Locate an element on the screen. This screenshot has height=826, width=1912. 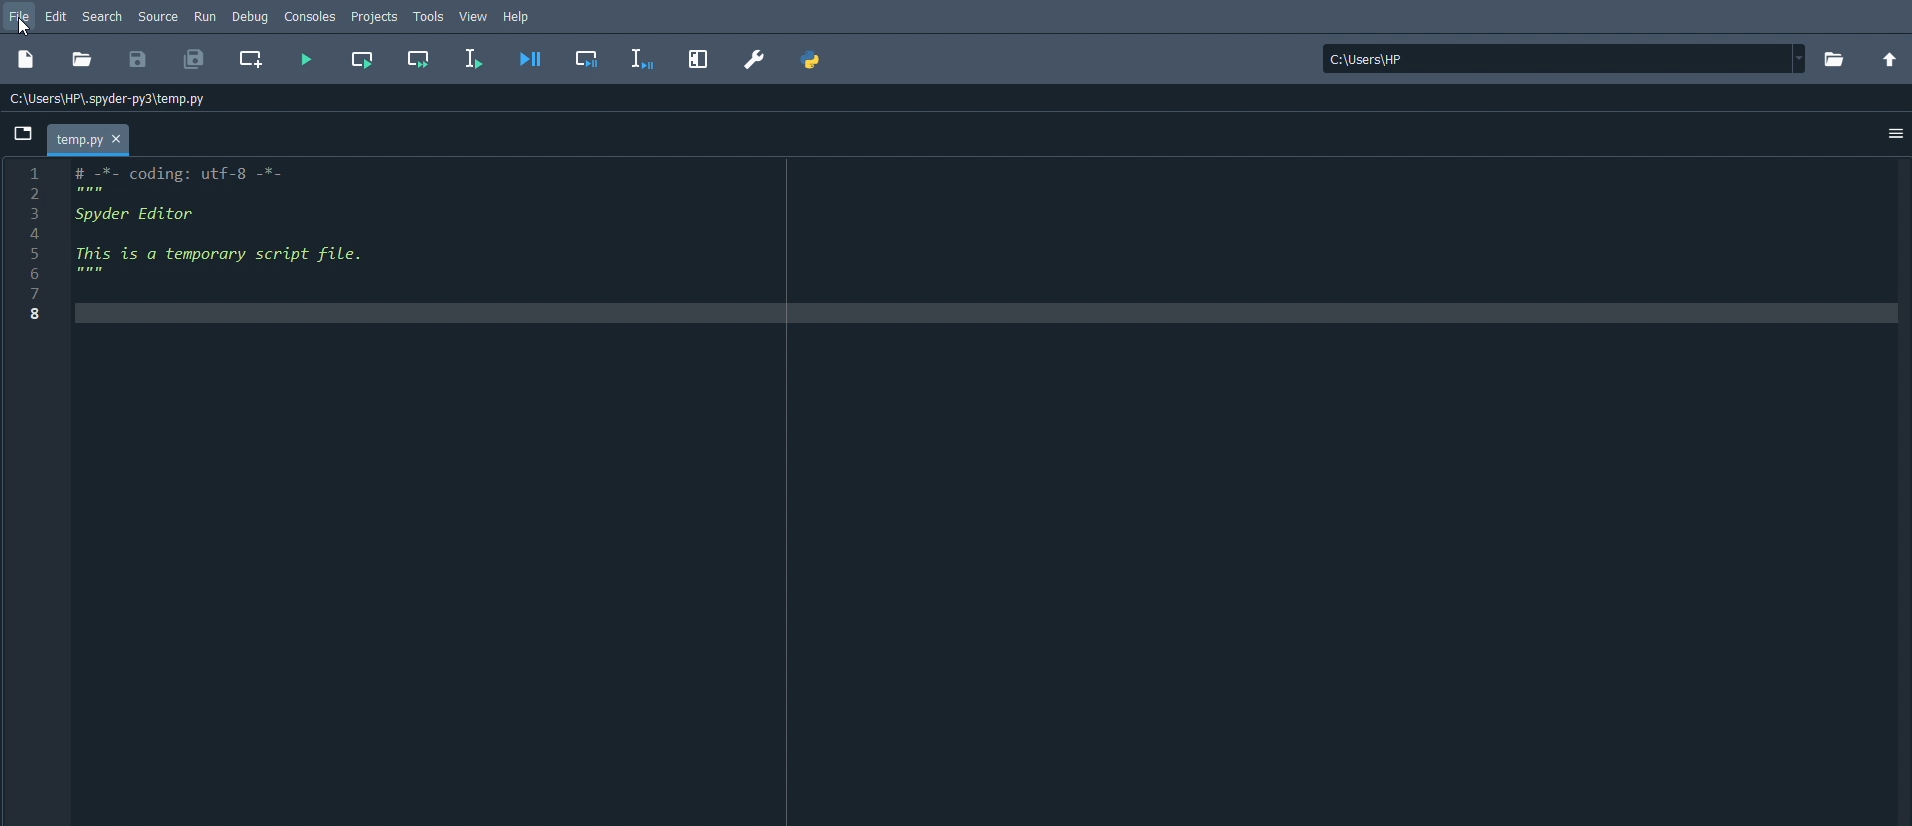
Temporary file is located at coordinates (77, 140).